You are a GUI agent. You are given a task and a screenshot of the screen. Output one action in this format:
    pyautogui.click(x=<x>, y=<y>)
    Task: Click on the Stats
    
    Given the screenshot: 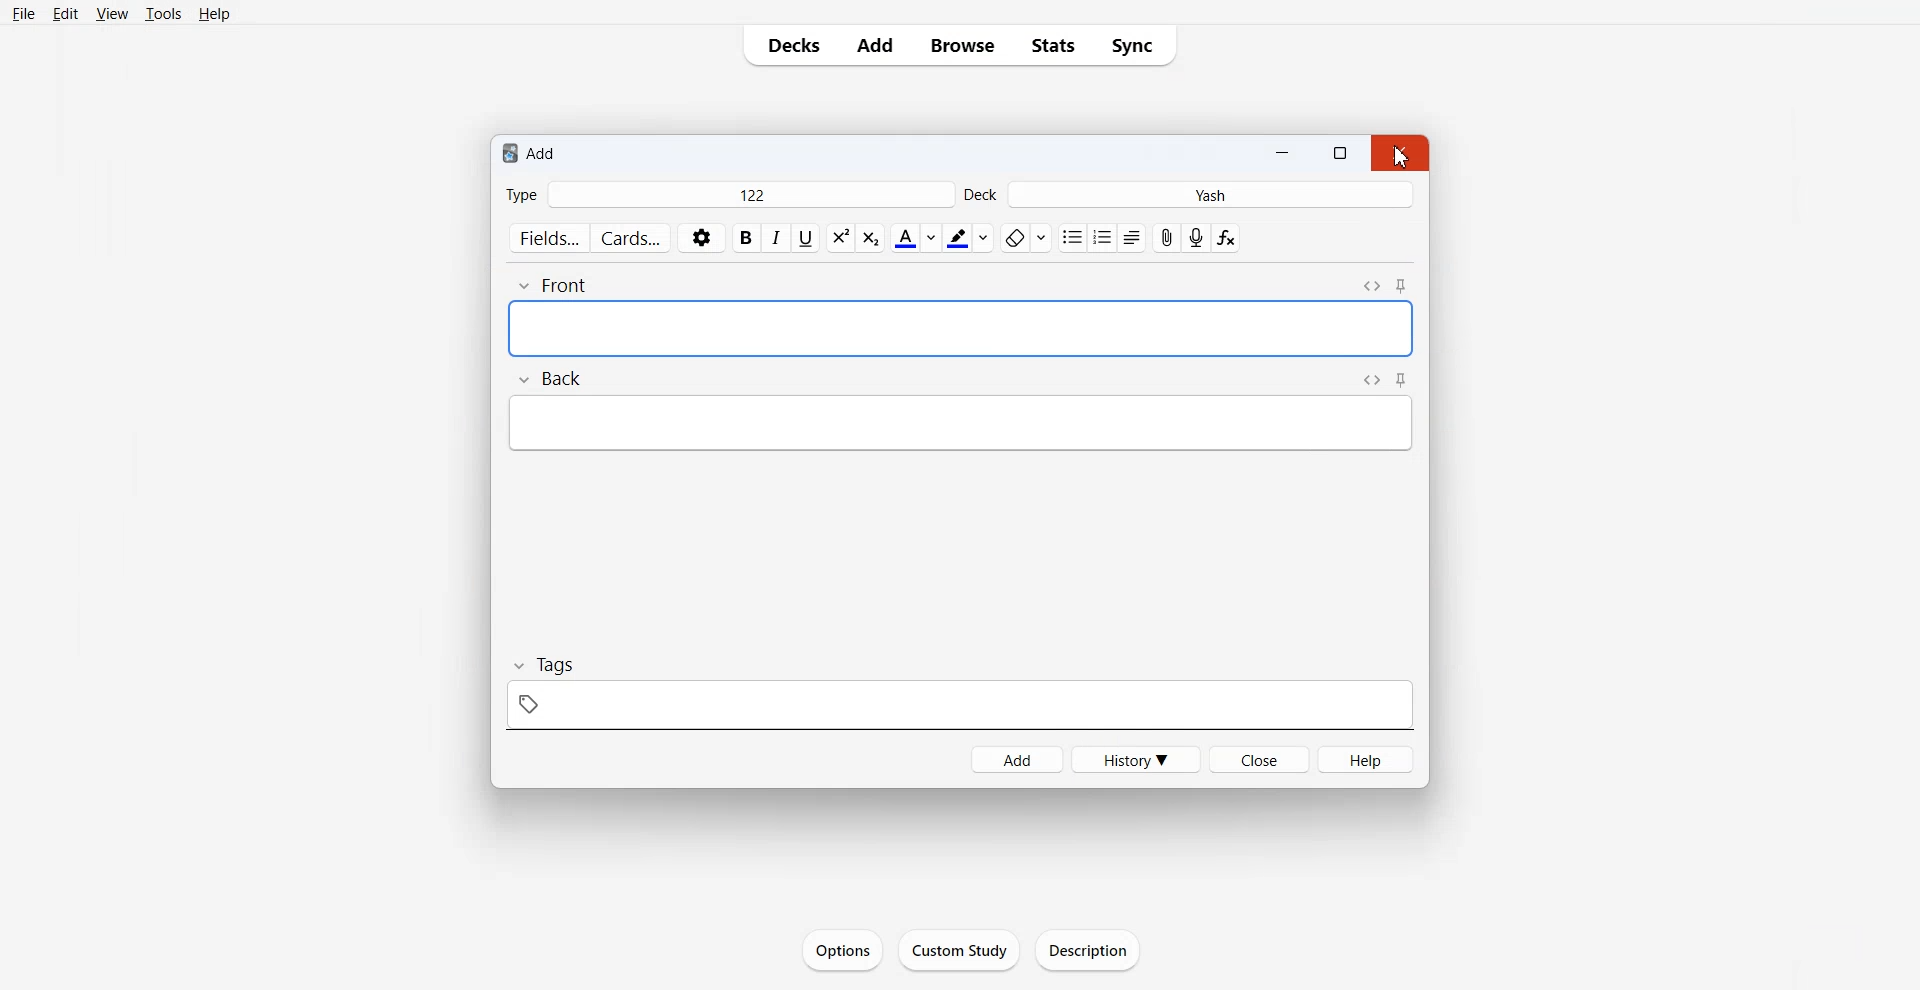 What is the action you would take?
    pyautogui.click(x=1053, y=45)
    